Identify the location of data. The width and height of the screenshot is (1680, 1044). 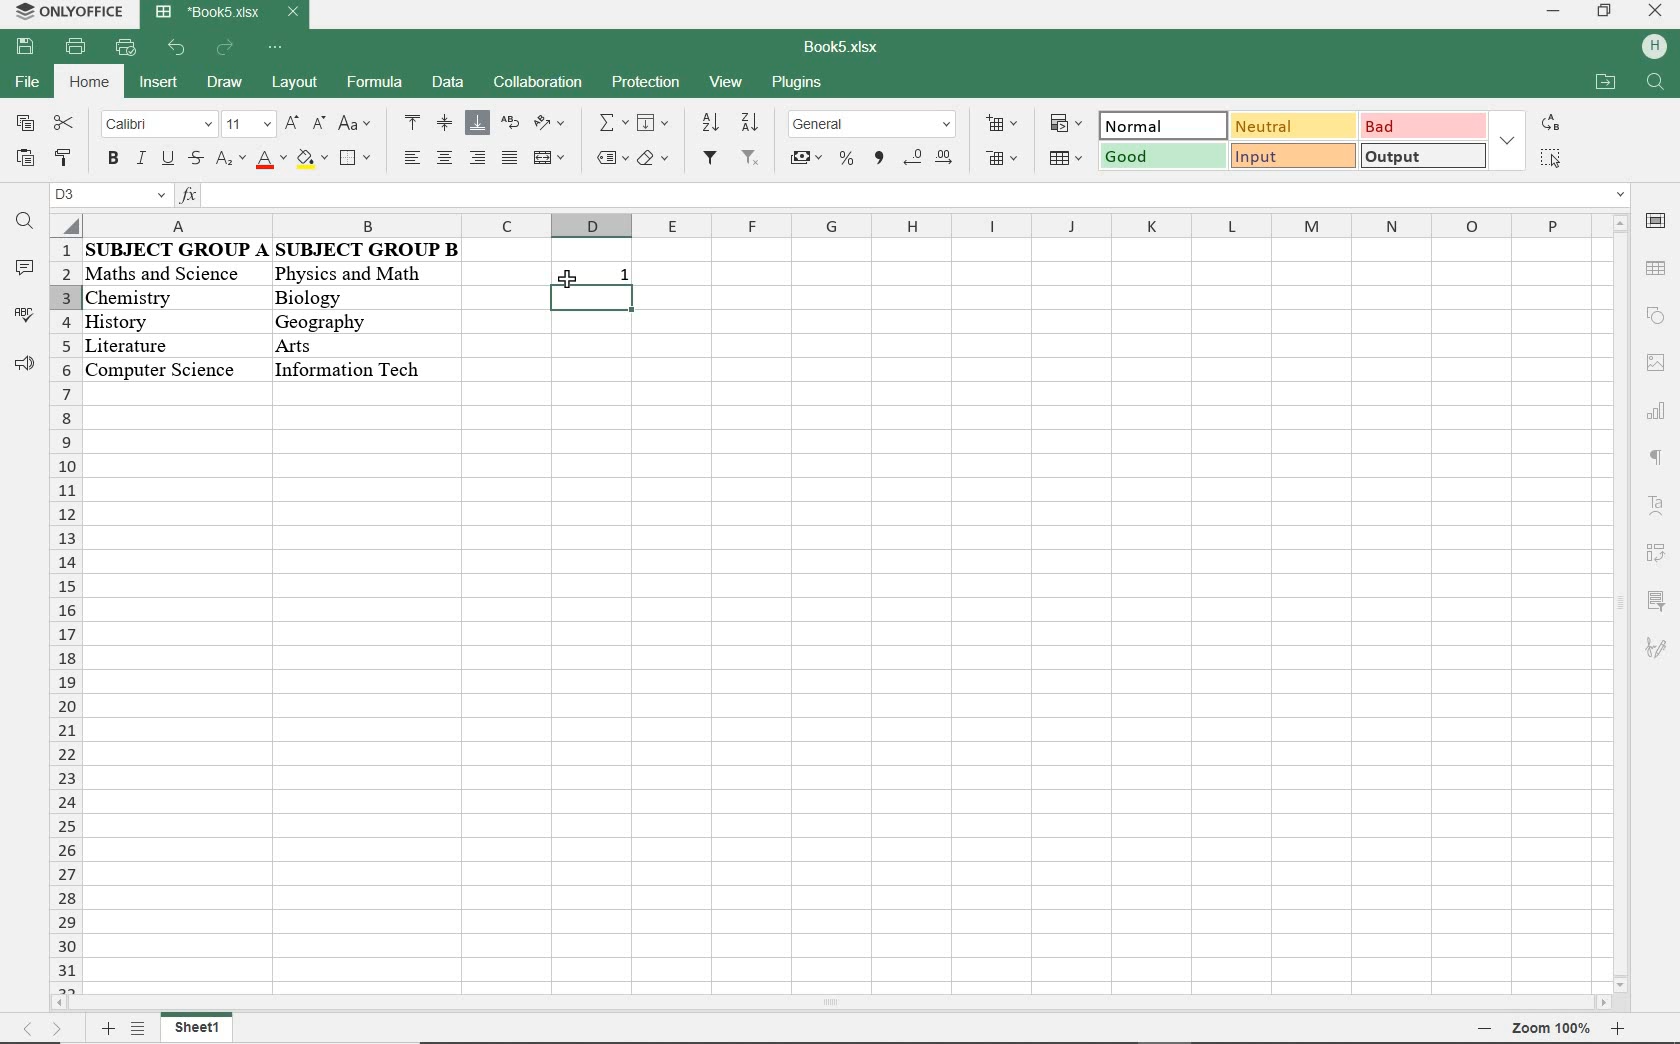
(448, 81).